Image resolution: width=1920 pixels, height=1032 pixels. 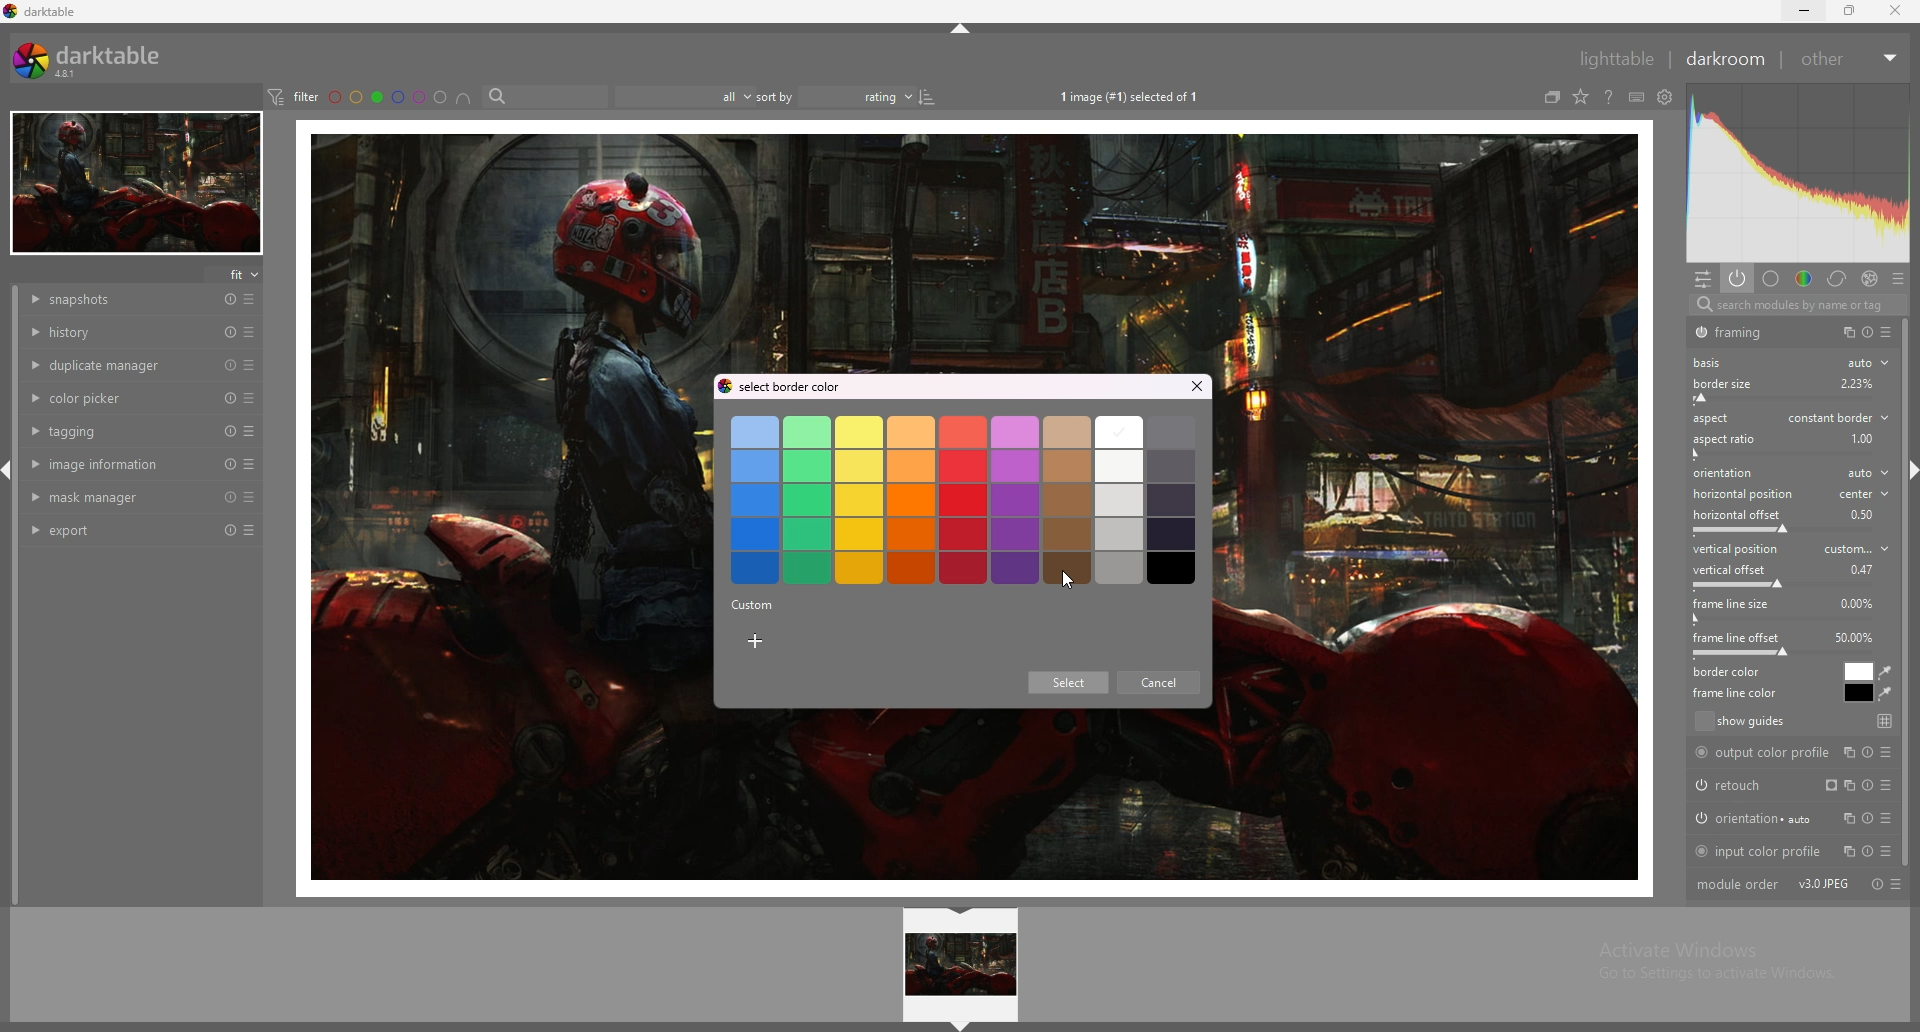 I want to click on presets, so click(x=252, y=398).